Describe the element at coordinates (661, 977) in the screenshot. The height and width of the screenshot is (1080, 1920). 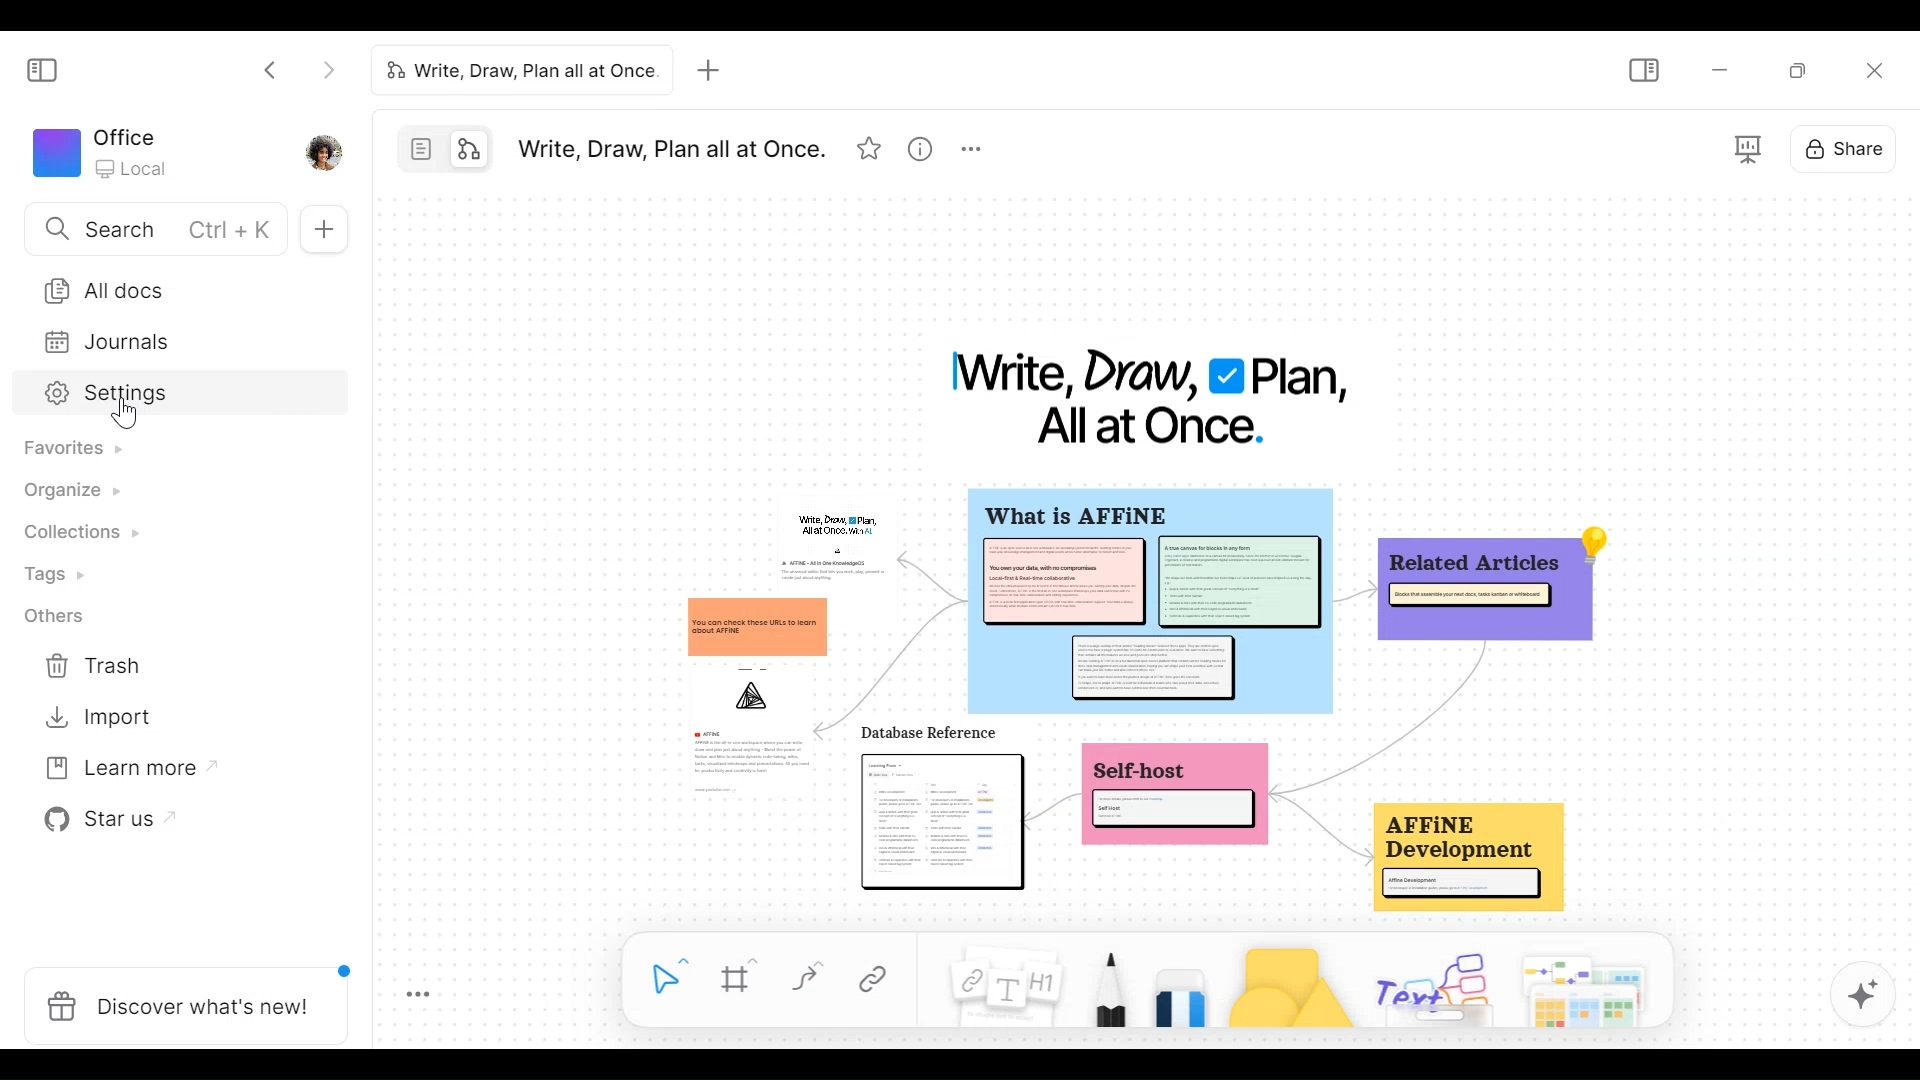
I see `Select` at that location.